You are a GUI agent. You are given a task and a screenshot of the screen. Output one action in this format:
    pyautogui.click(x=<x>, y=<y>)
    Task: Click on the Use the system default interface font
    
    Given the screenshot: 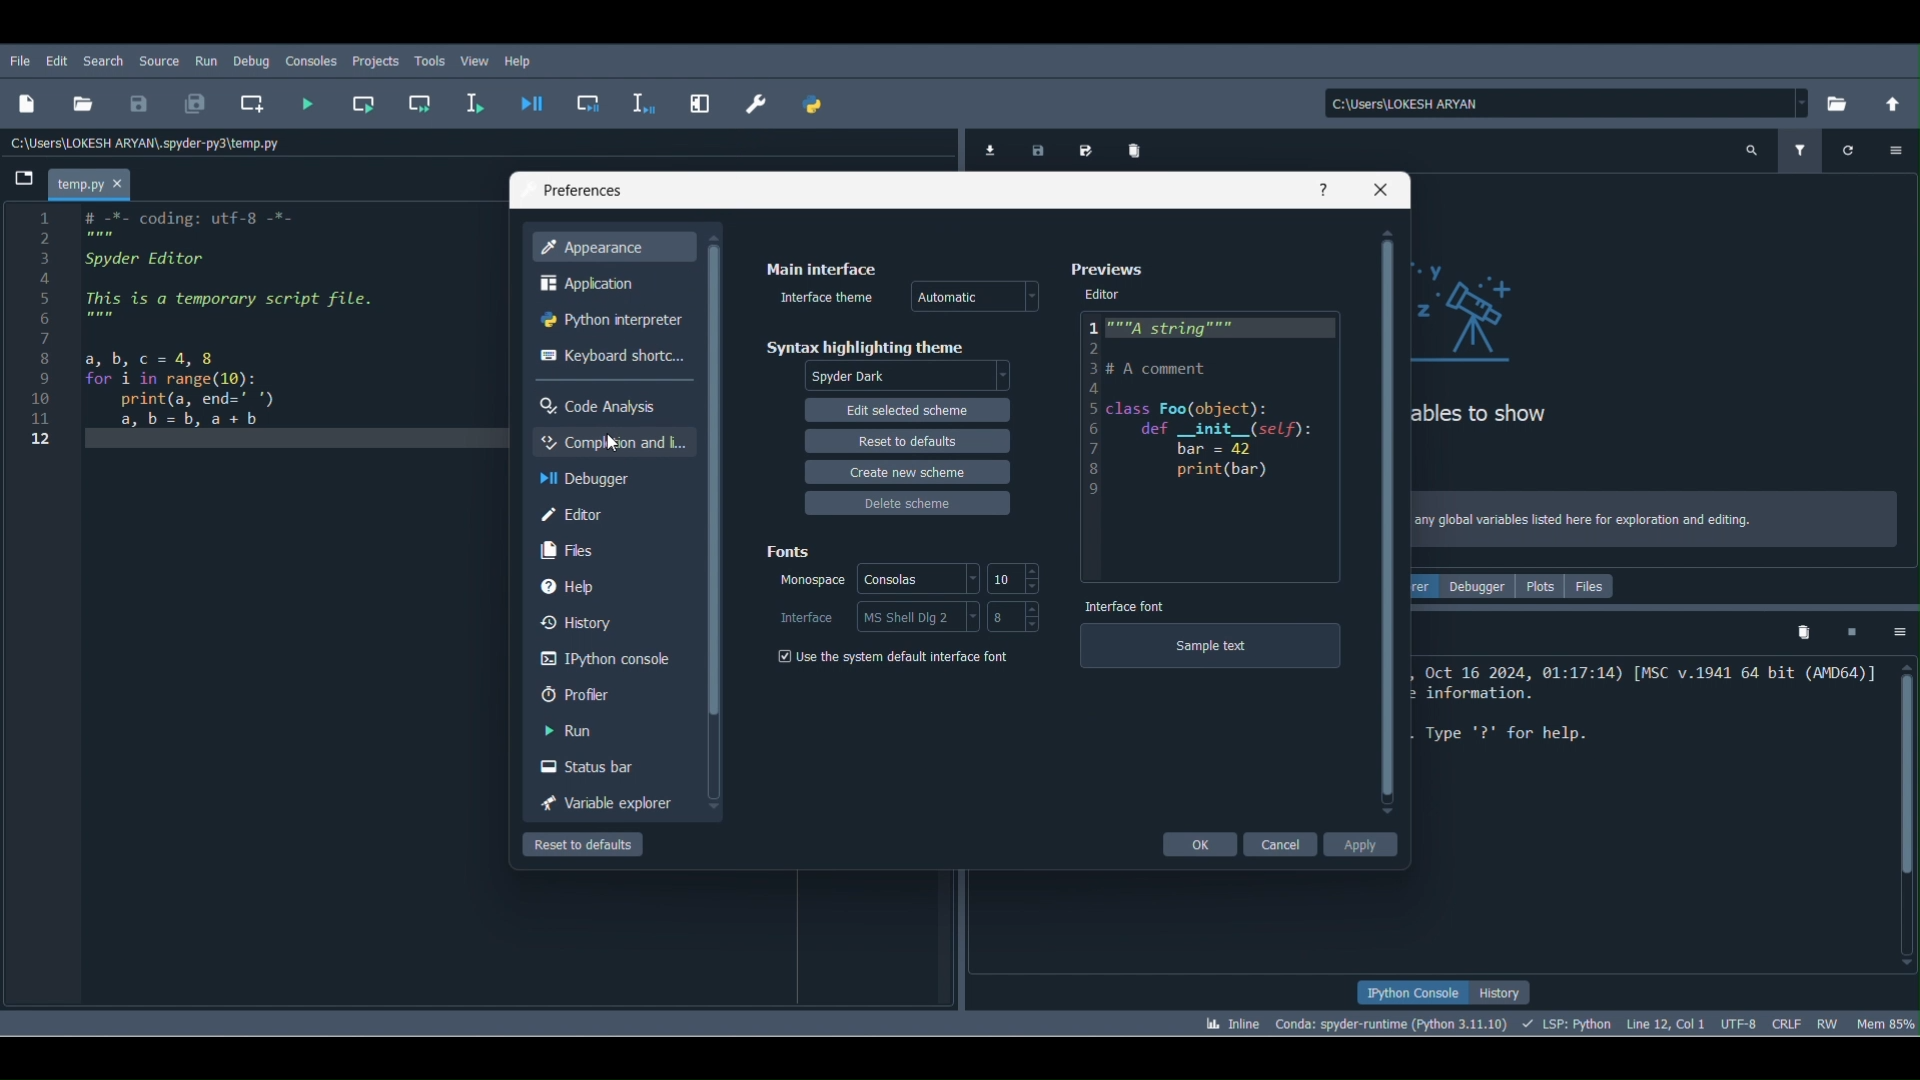 What is the action you would take?
    pyautogui.click(x=895, y=658)
    